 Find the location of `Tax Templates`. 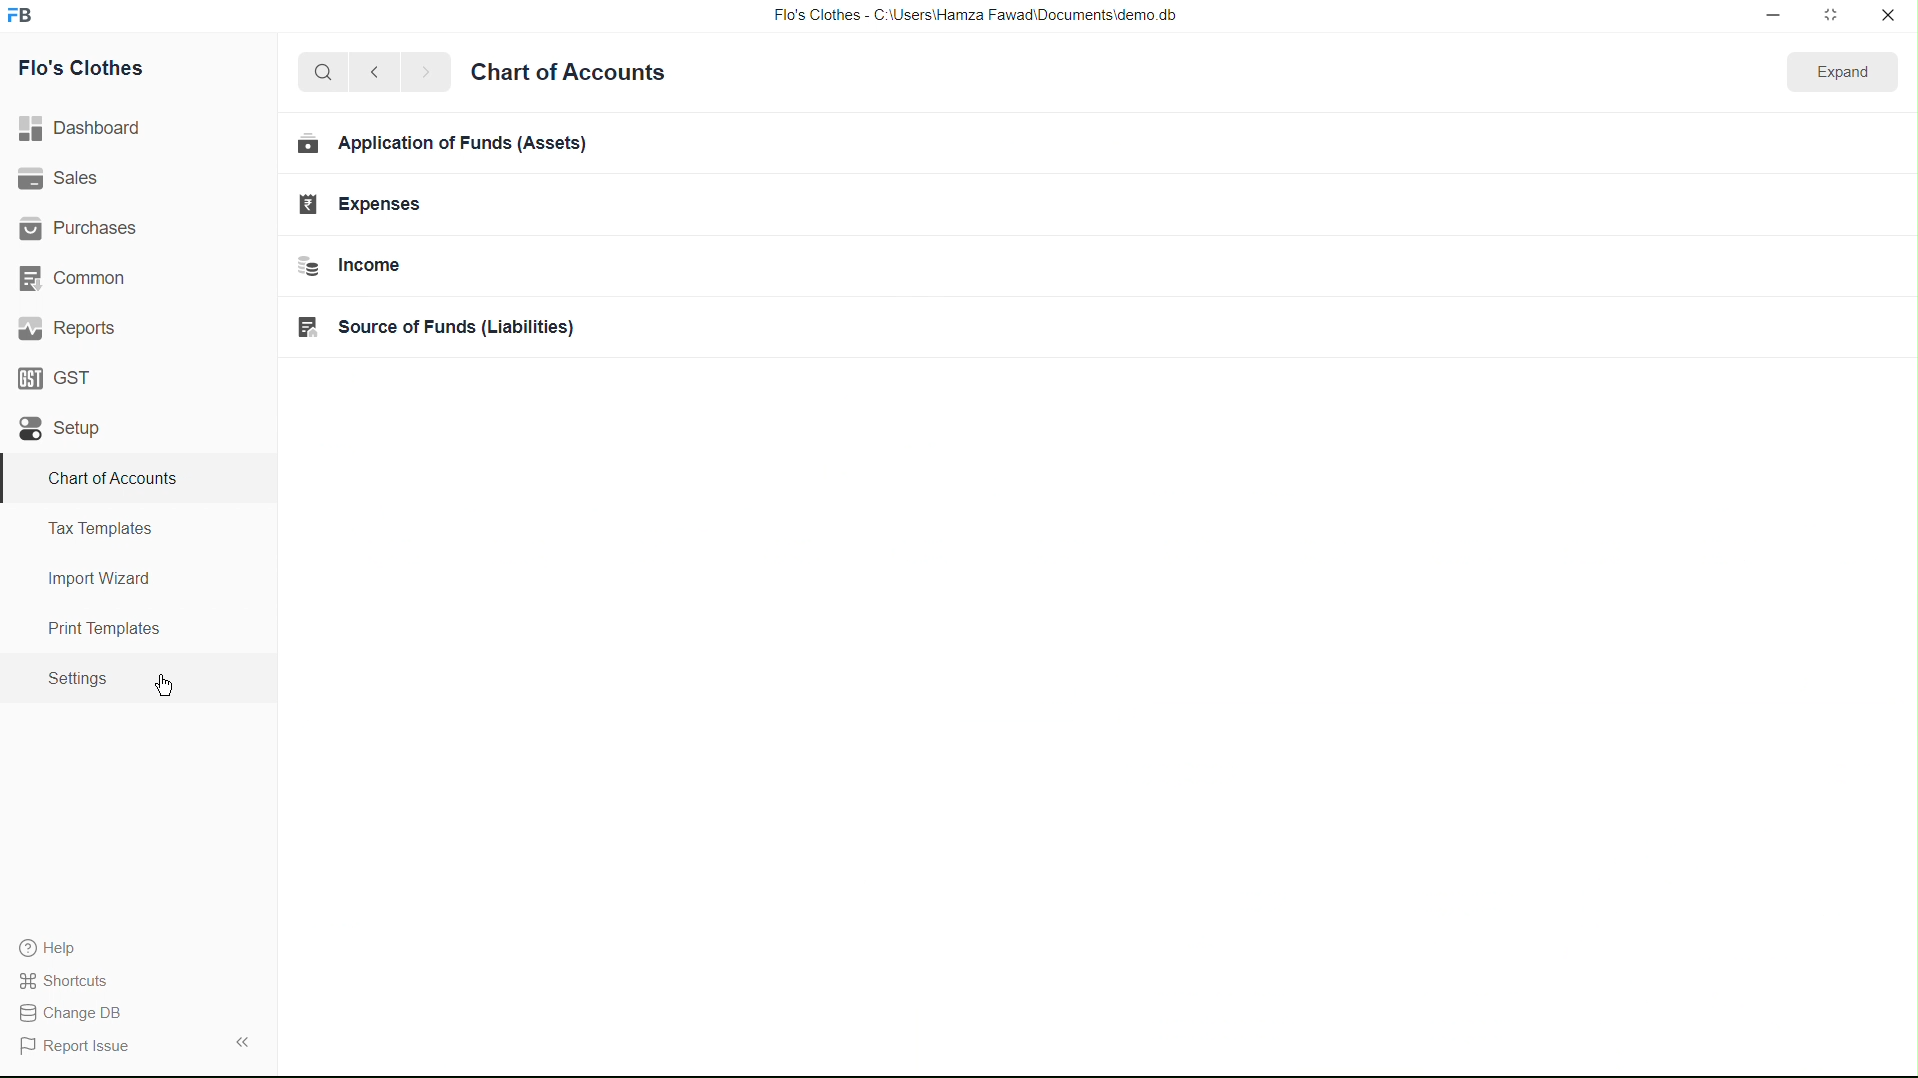

Tax Templates is located at coordinates (96, 525).